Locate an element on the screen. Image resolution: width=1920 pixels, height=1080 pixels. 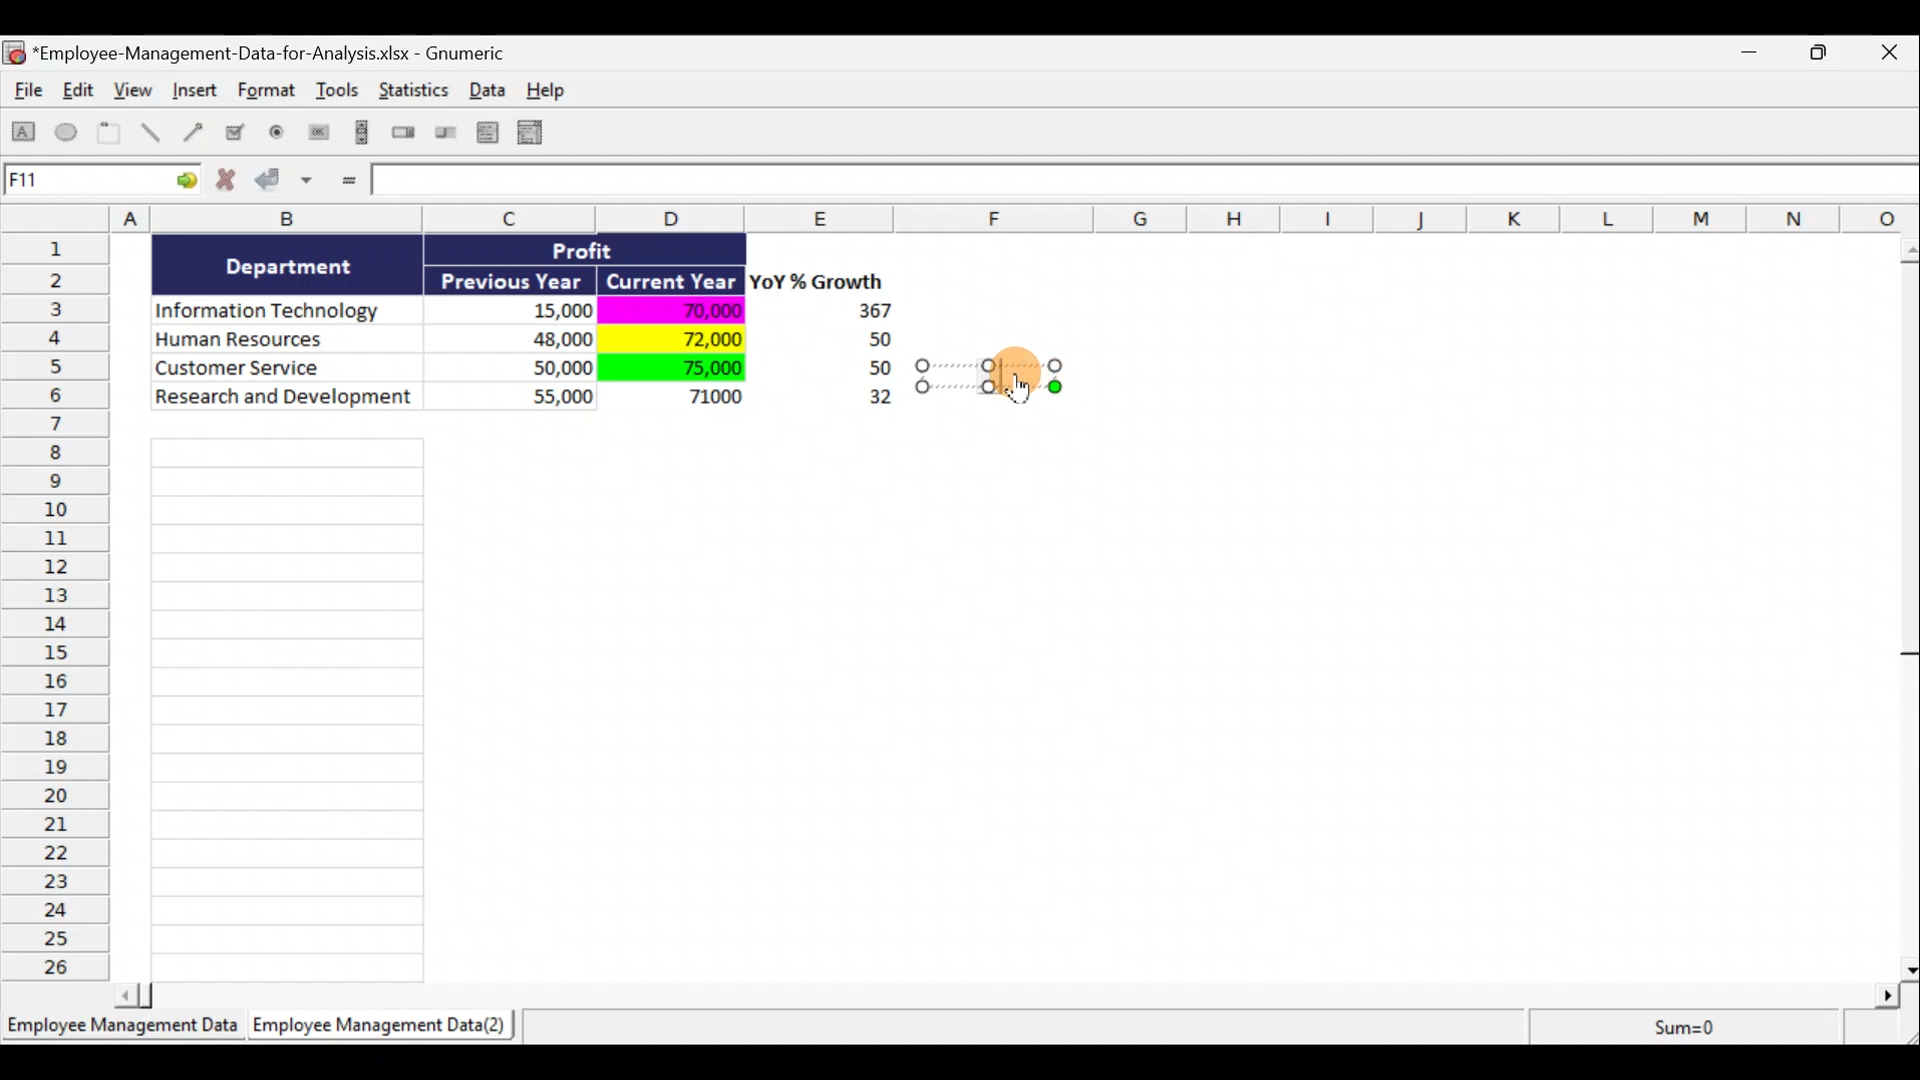
Edit is located at coordinates (80, 92).